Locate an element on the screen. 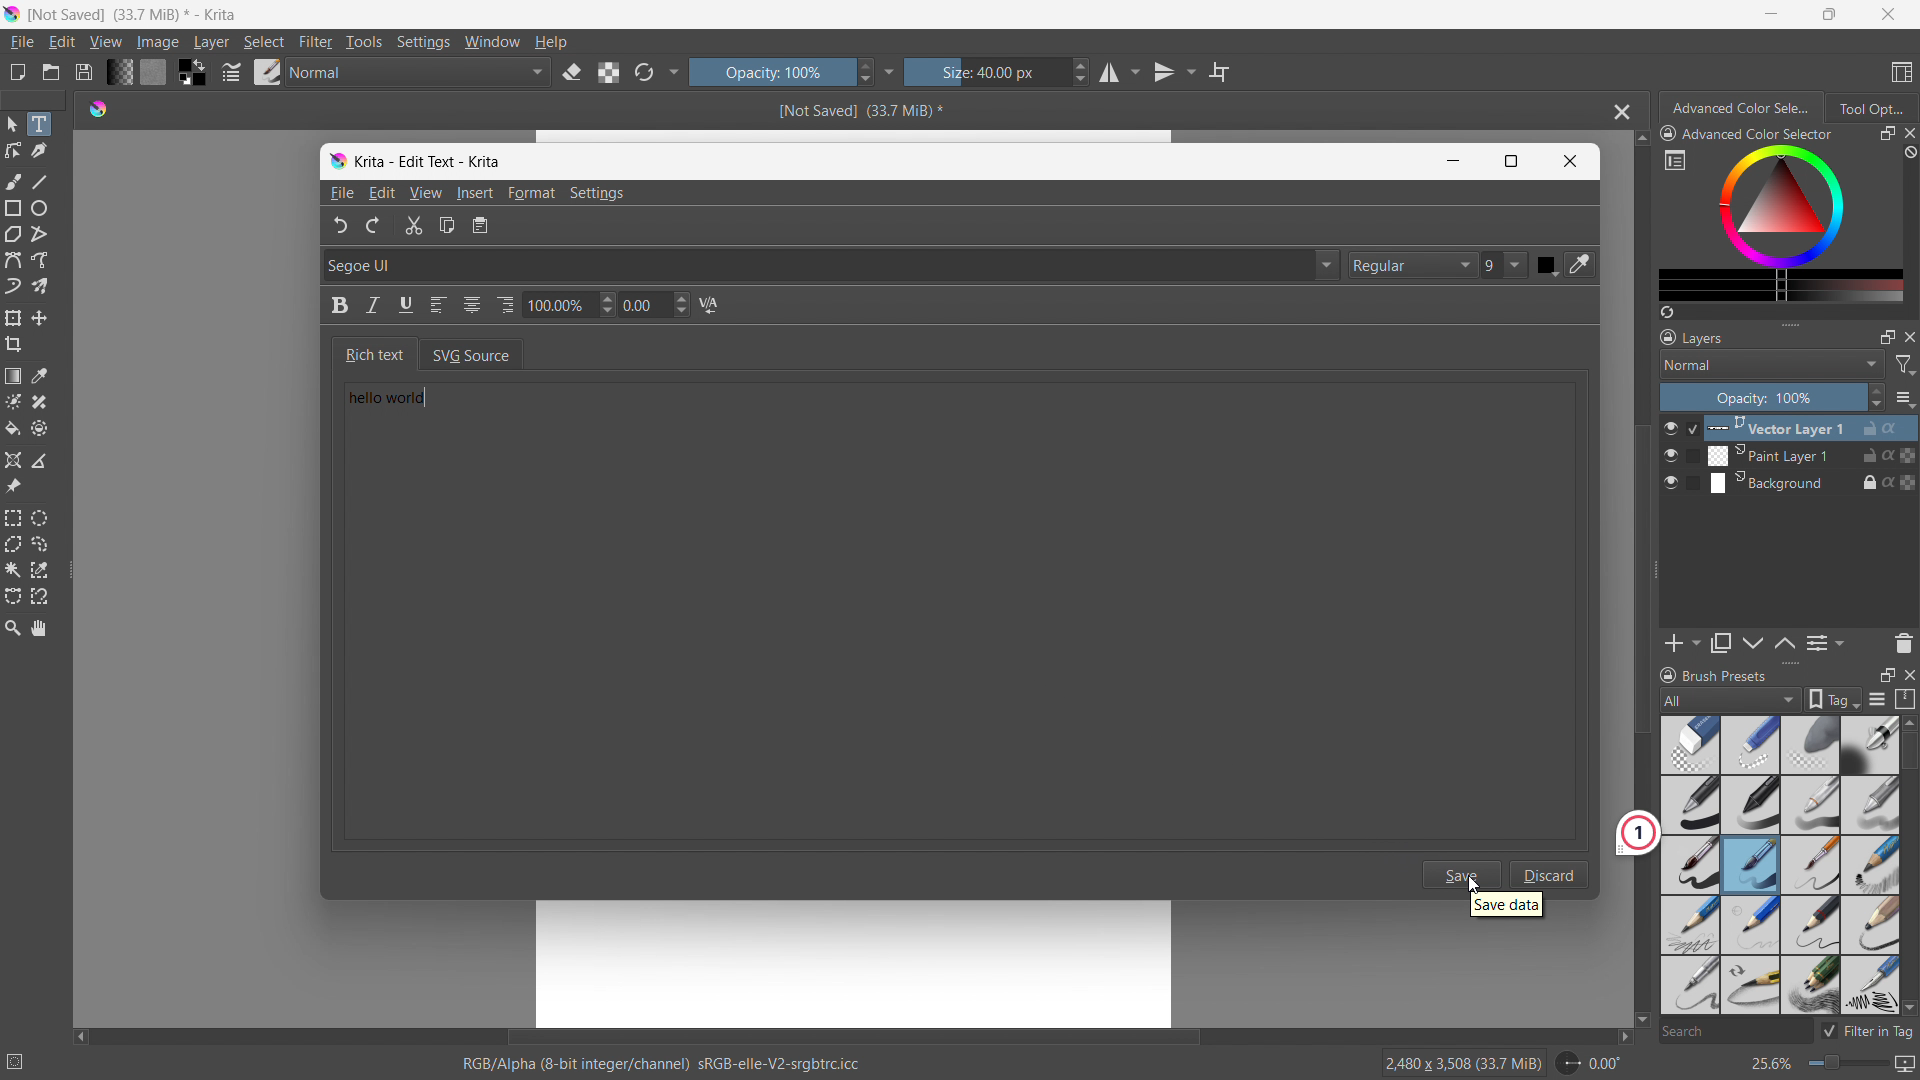  notepad is located at coordinates (490, 227).